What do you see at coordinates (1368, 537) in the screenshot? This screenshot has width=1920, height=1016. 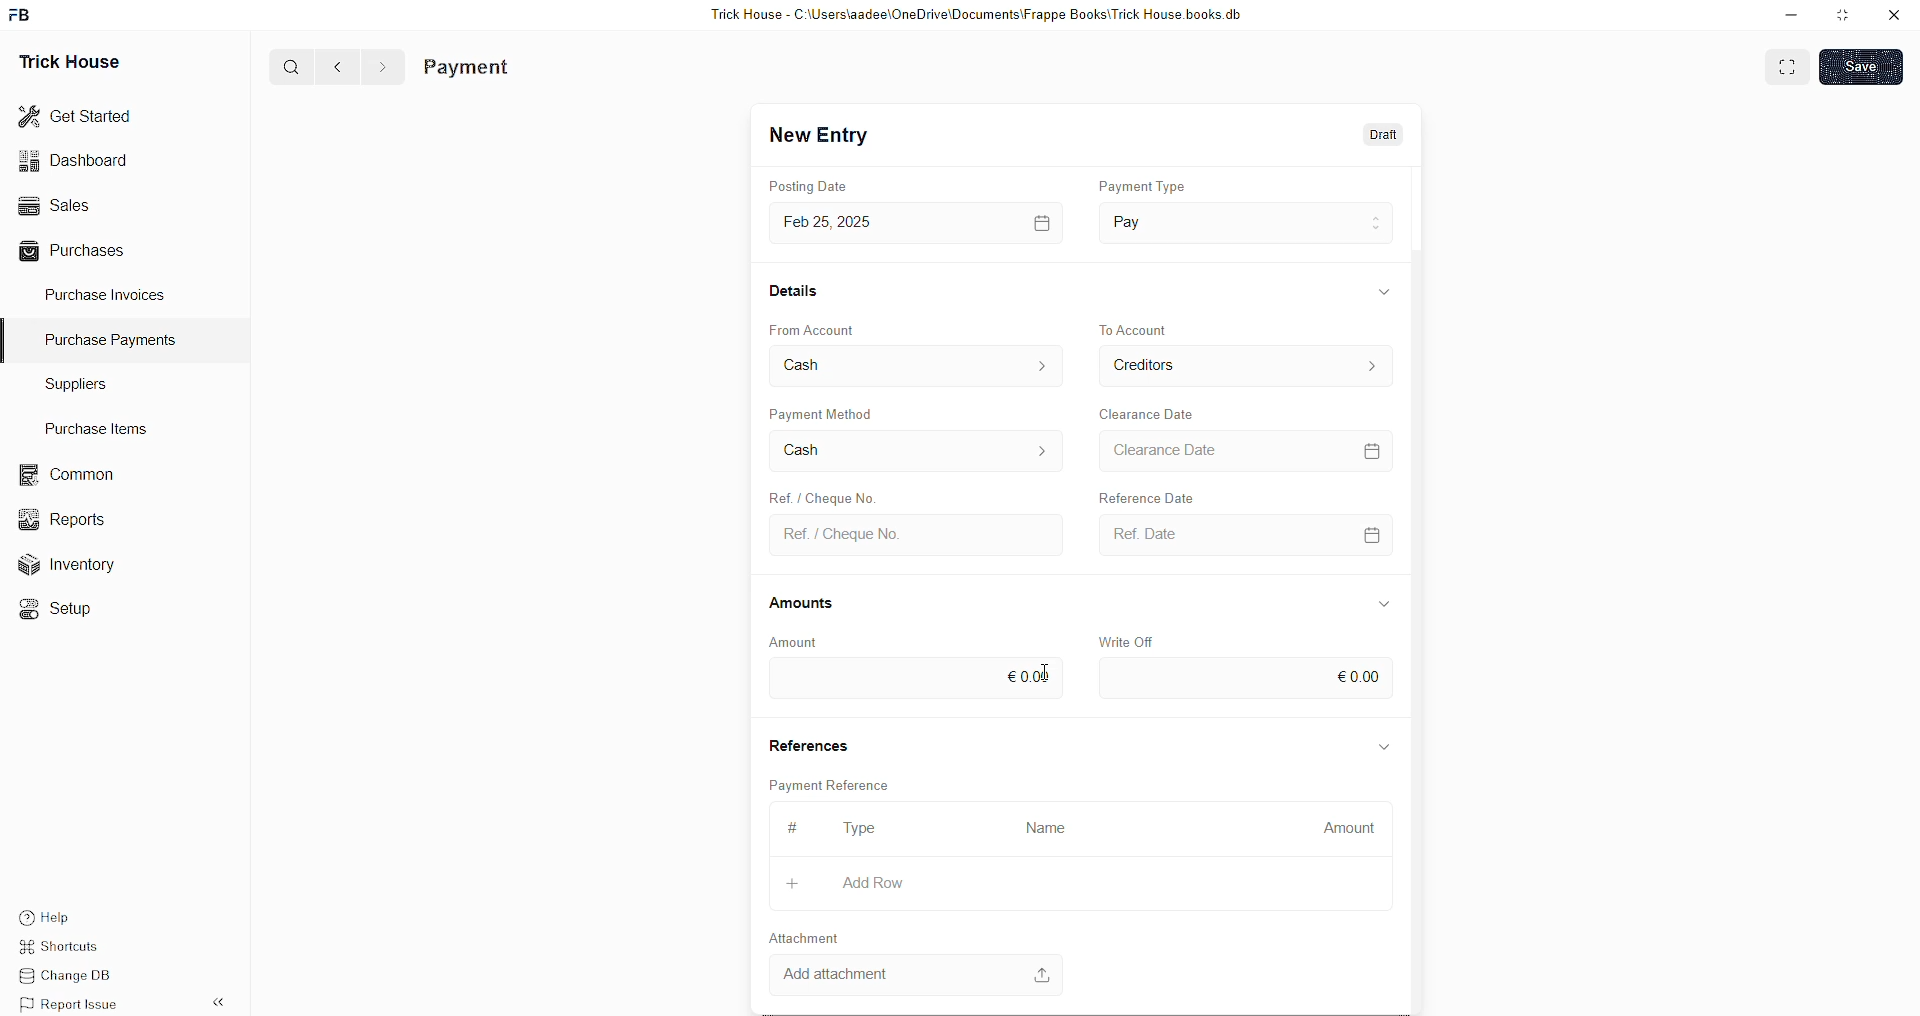 I see `calendar` at bounding box center [1368, 537].